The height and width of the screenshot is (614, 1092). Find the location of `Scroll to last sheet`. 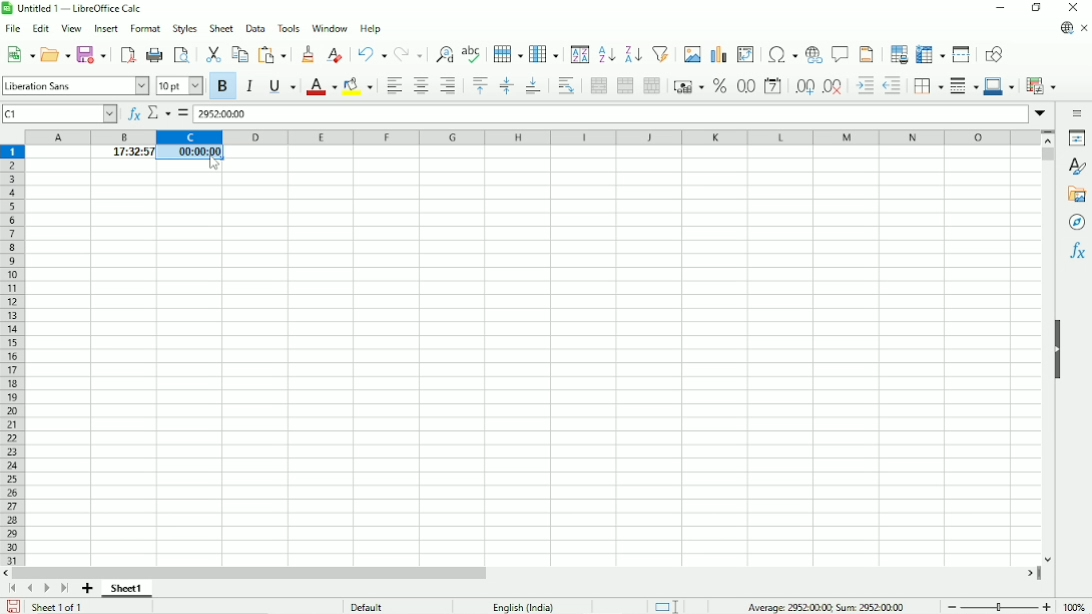

Scroll to last sheet is located at coordinates (64, 589).